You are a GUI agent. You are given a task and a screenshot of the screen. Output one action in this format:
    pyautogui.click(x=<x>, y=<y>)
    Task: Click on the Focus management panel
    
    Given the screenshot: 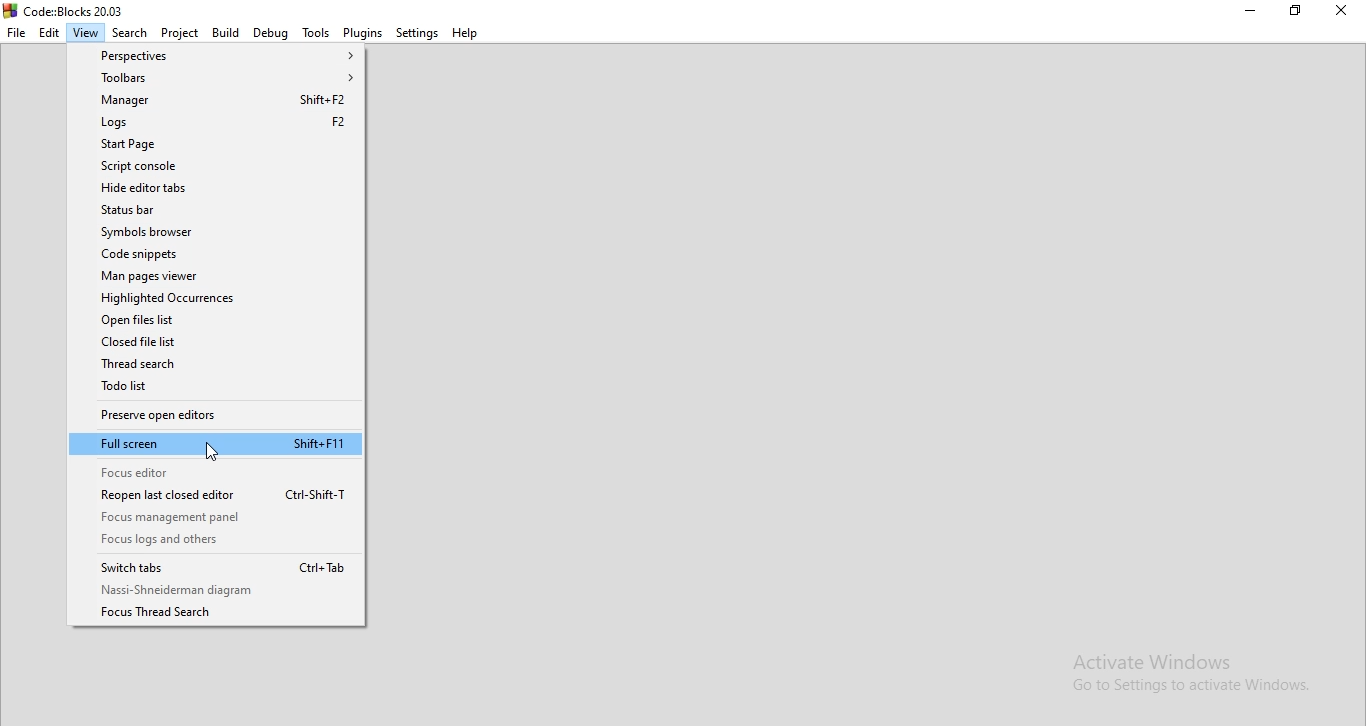 What is the action you would take?
    pyautogui.click(x=218, y=517)
    